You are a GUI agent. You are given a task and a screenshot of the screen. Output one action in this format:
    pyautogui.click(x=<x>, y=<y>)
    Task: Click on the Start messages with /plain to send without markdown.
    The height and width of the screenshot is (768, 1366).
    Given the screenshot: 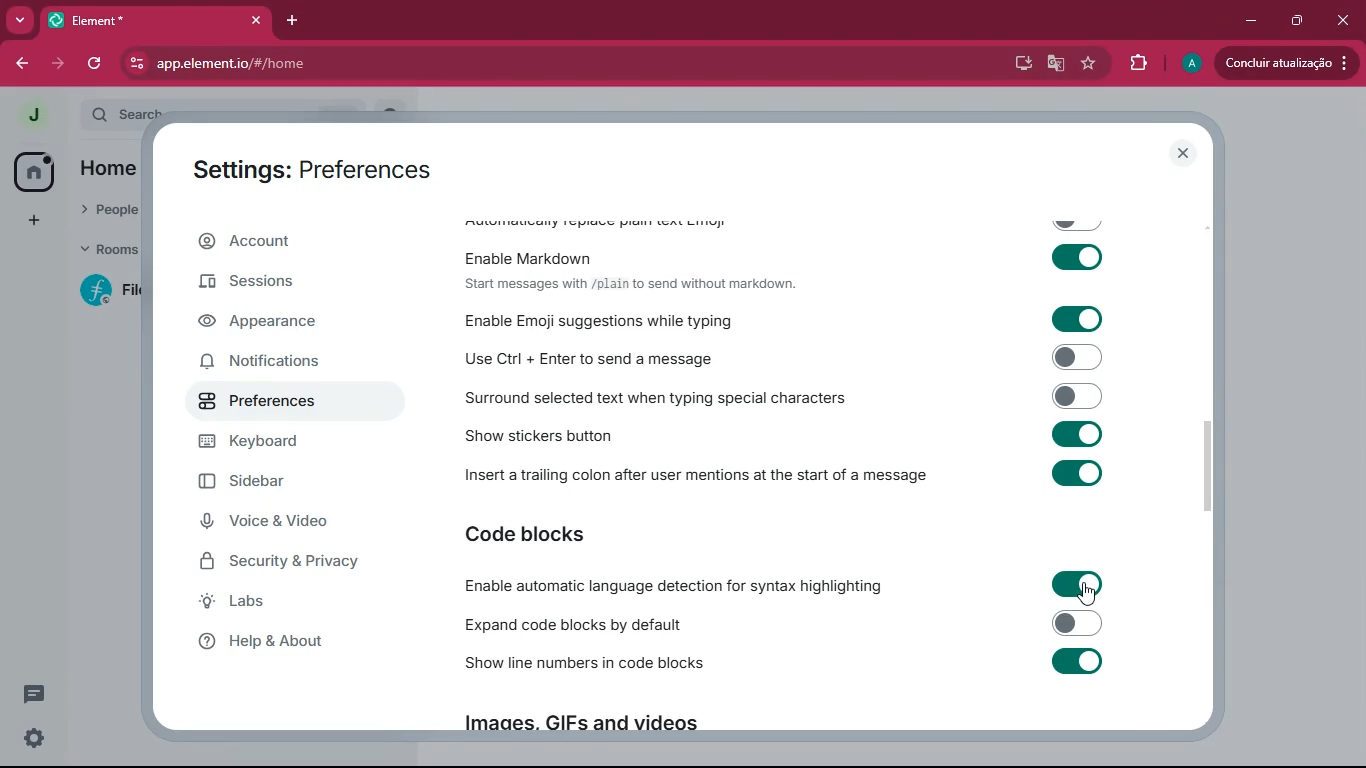 What is the action you would take?
    pyautogui.click(x=630, y=284)
    